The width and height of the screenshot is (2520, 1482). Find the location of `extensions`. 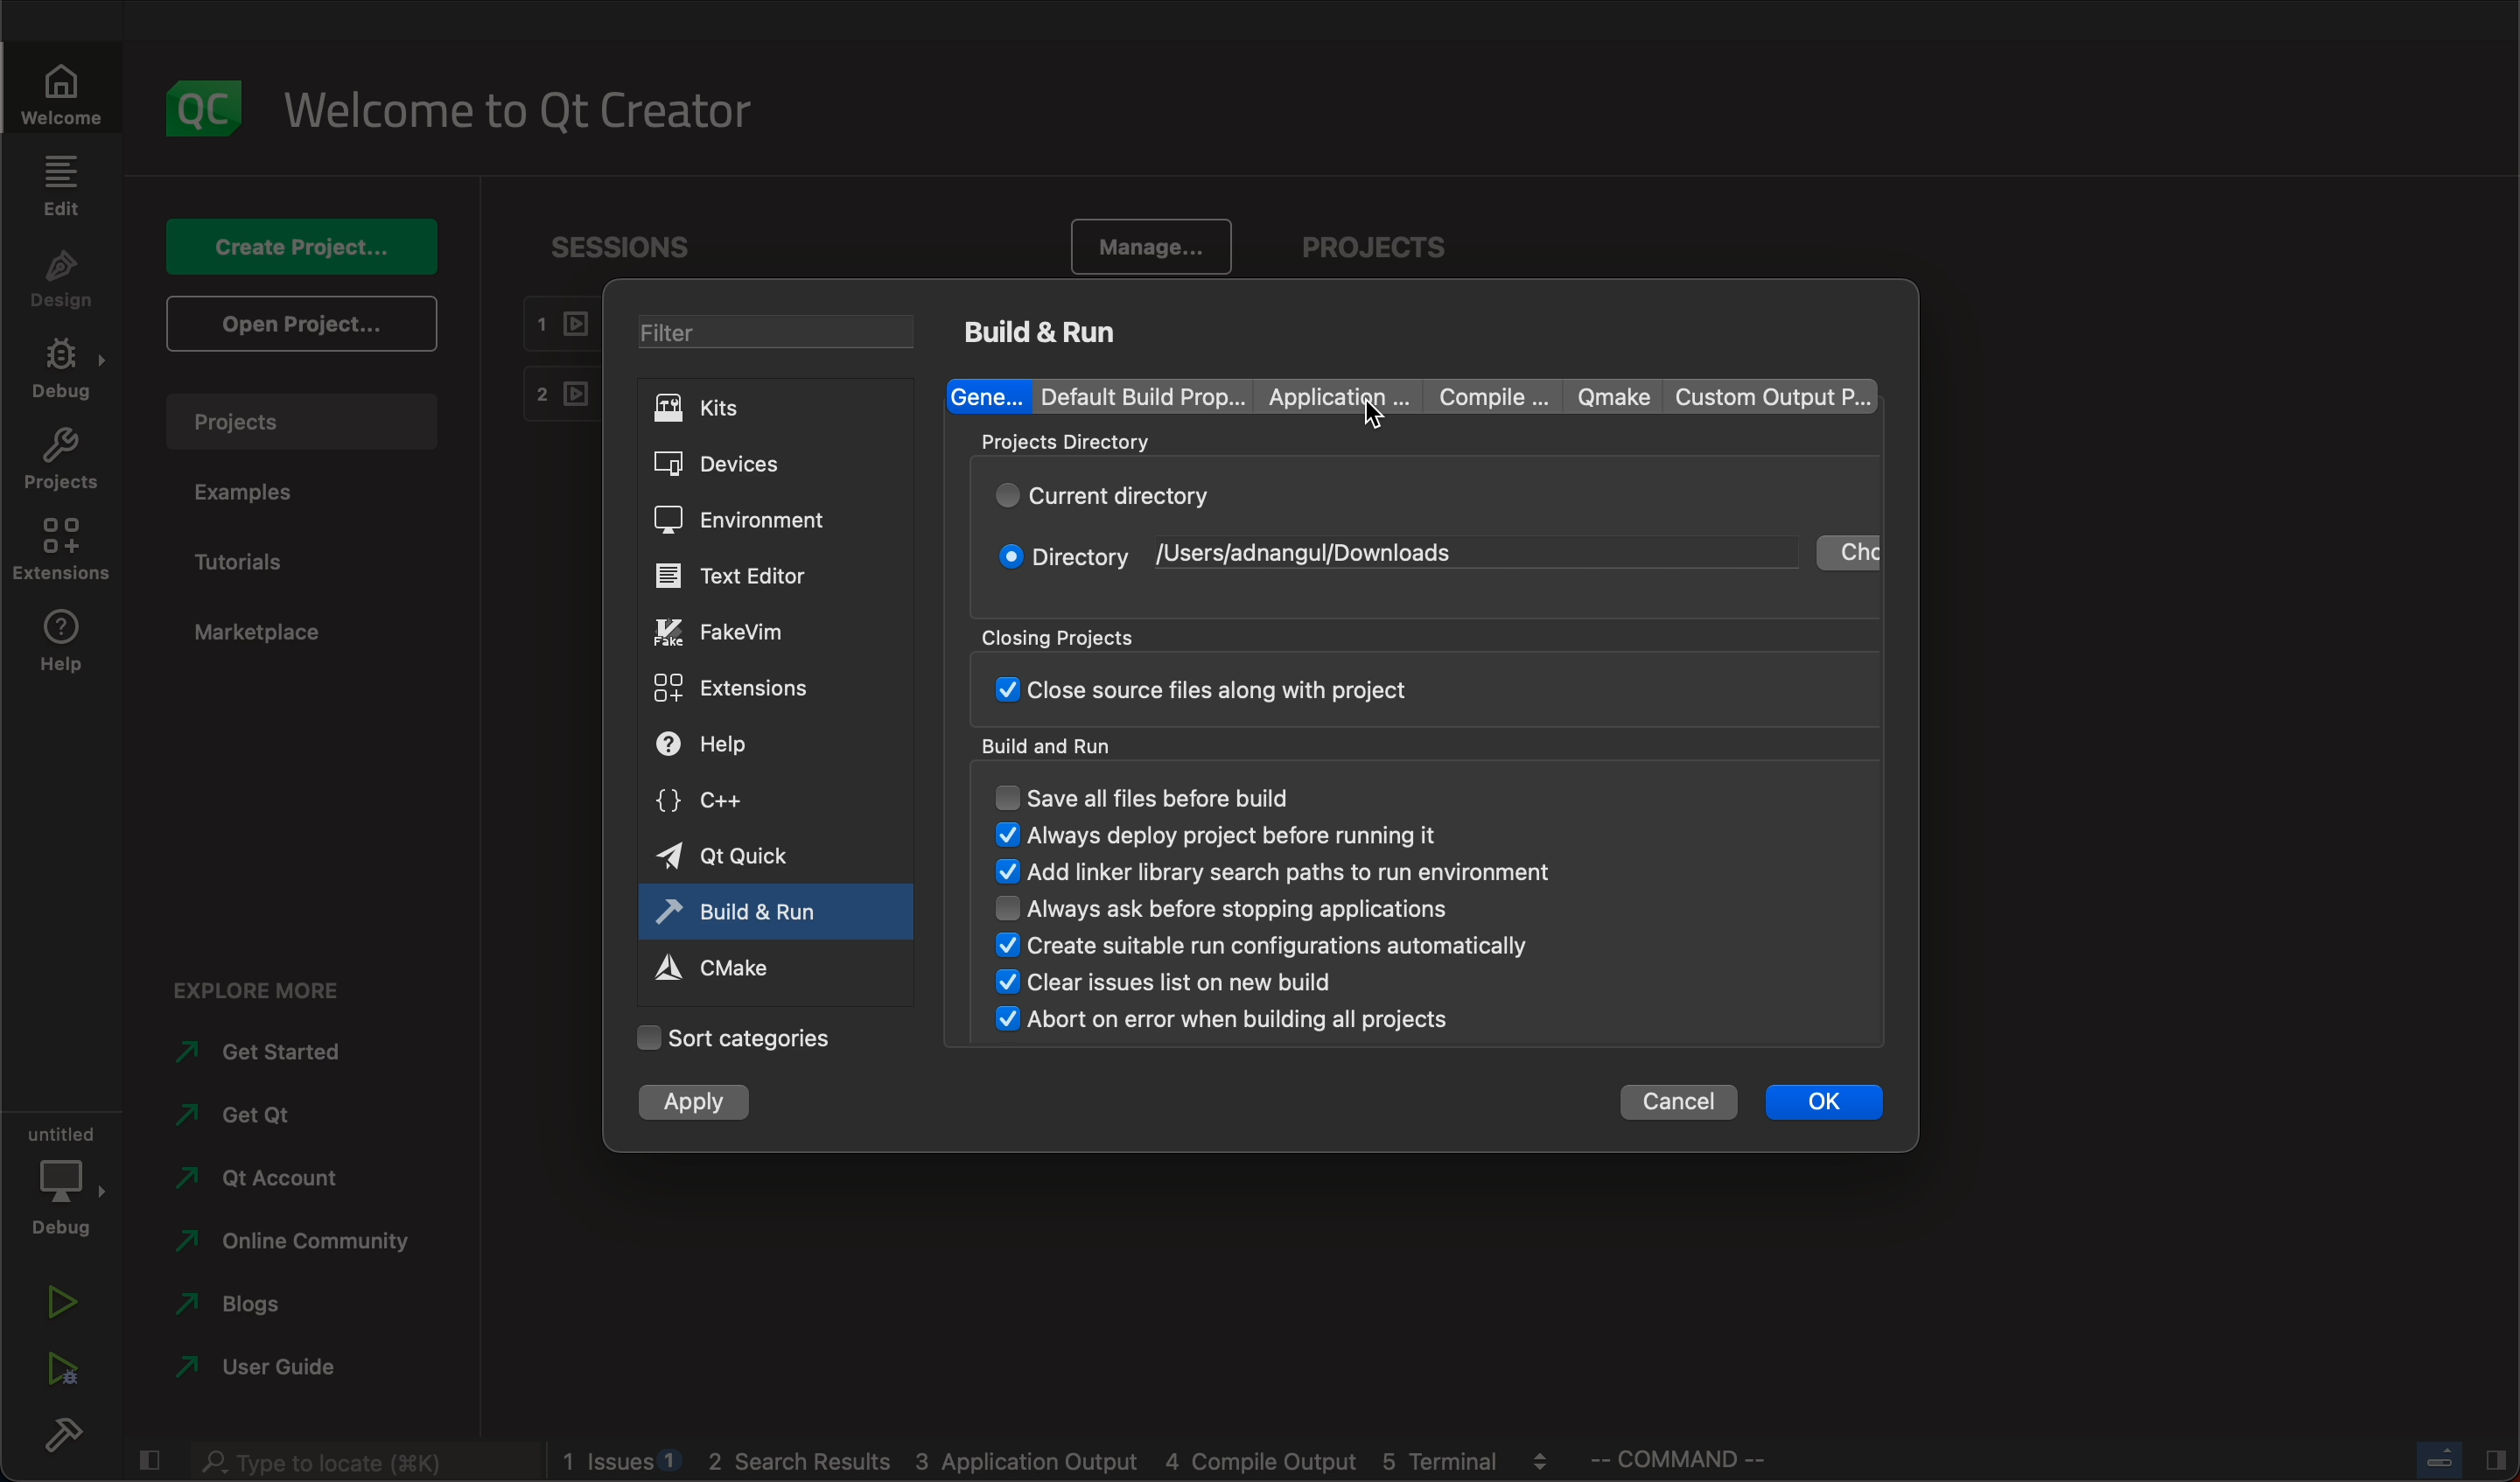

extensions is located at coordinates (755, 687).